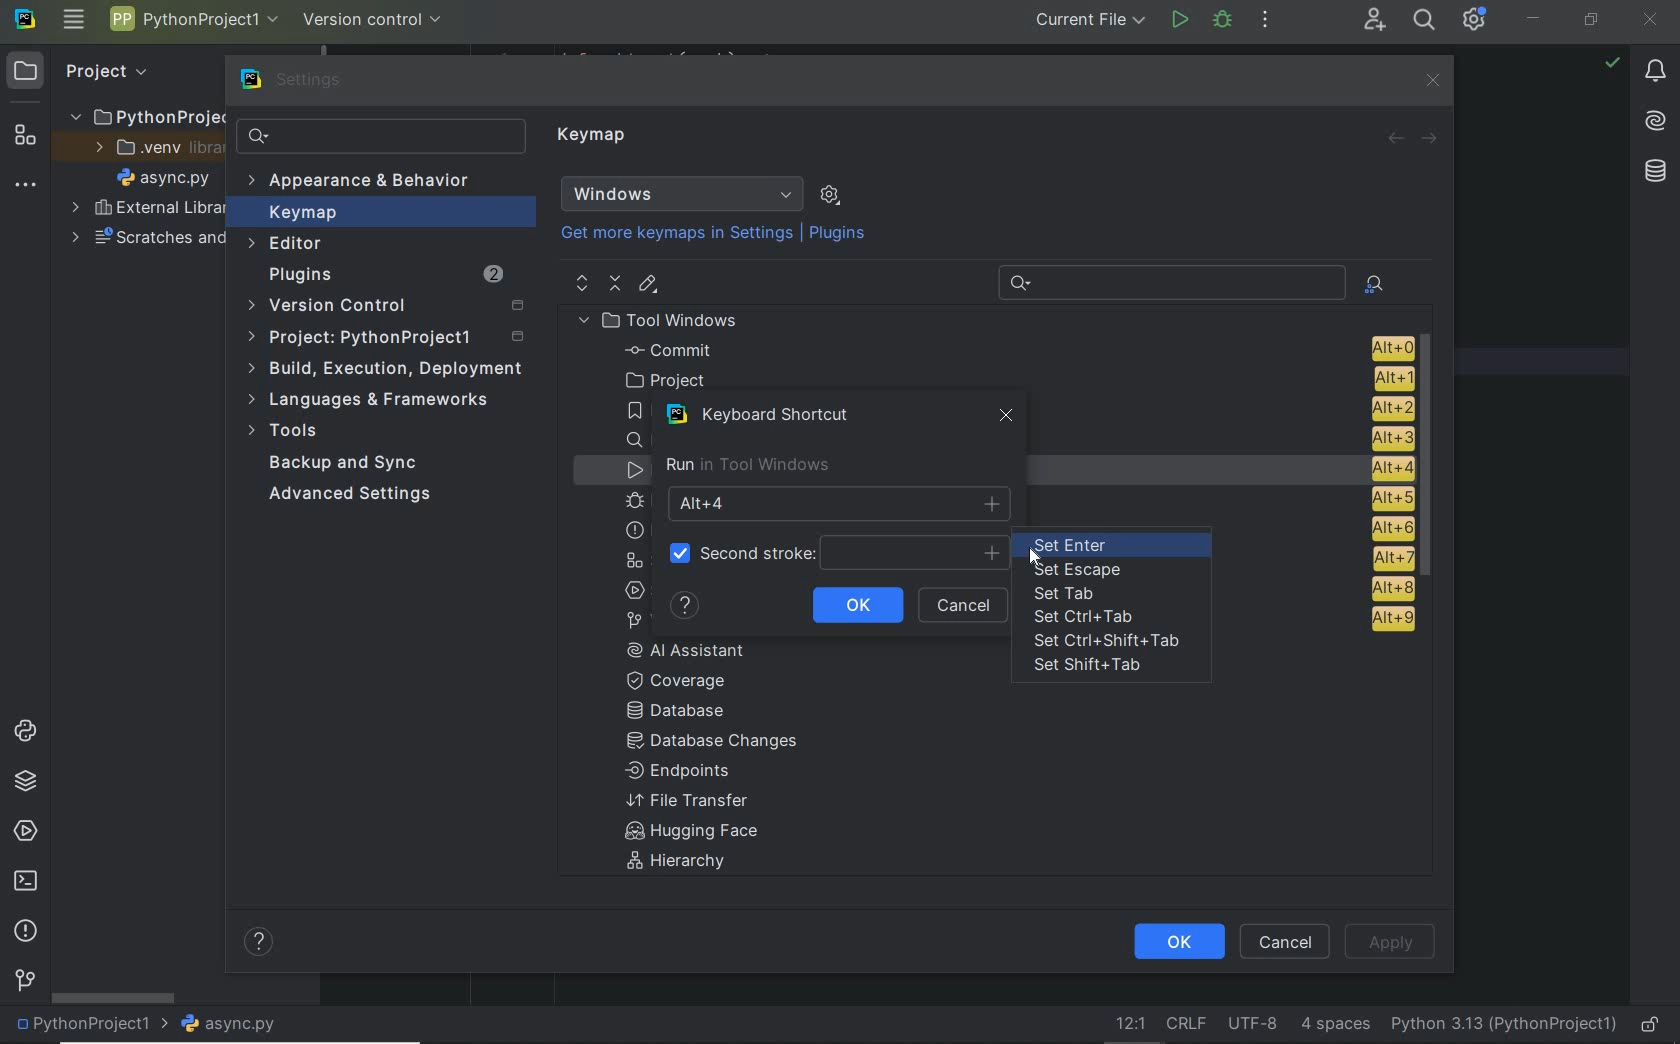  I want to click on alt +3, so click(1386, 437).